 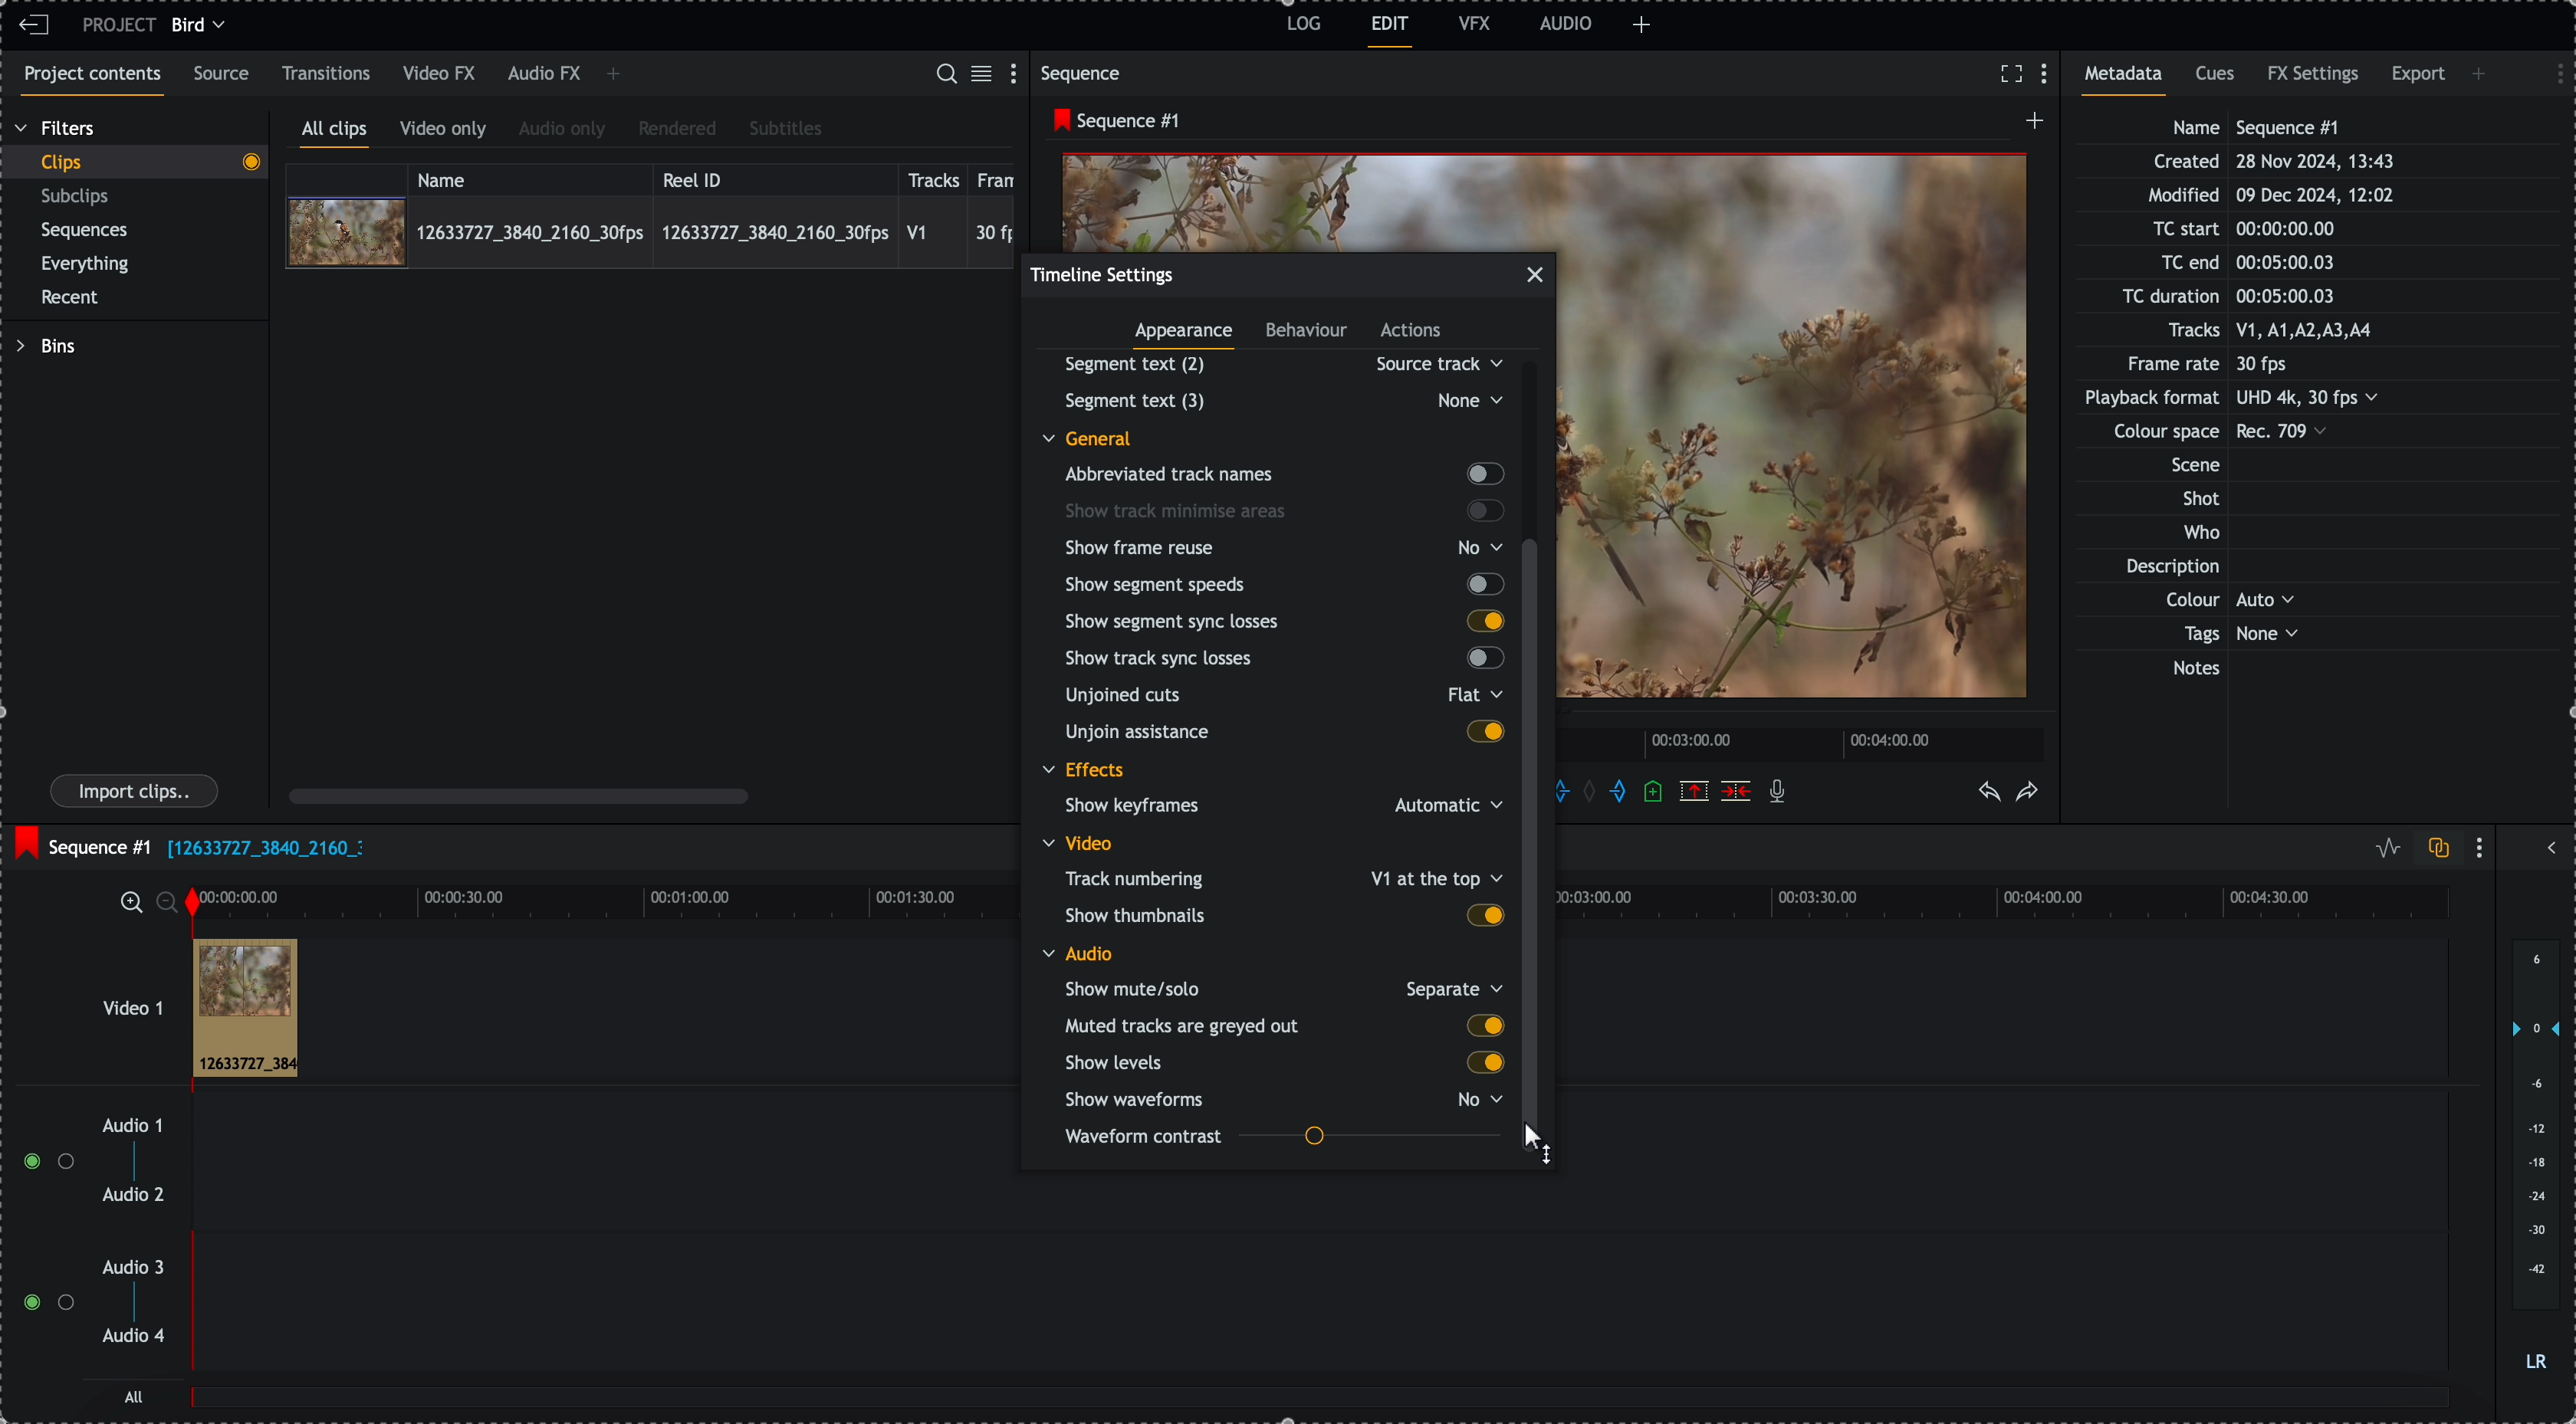 What do you see at coordinates (130, 1196) in the screenshot?
I see `audio 2` at bounding box center [130, 1196].